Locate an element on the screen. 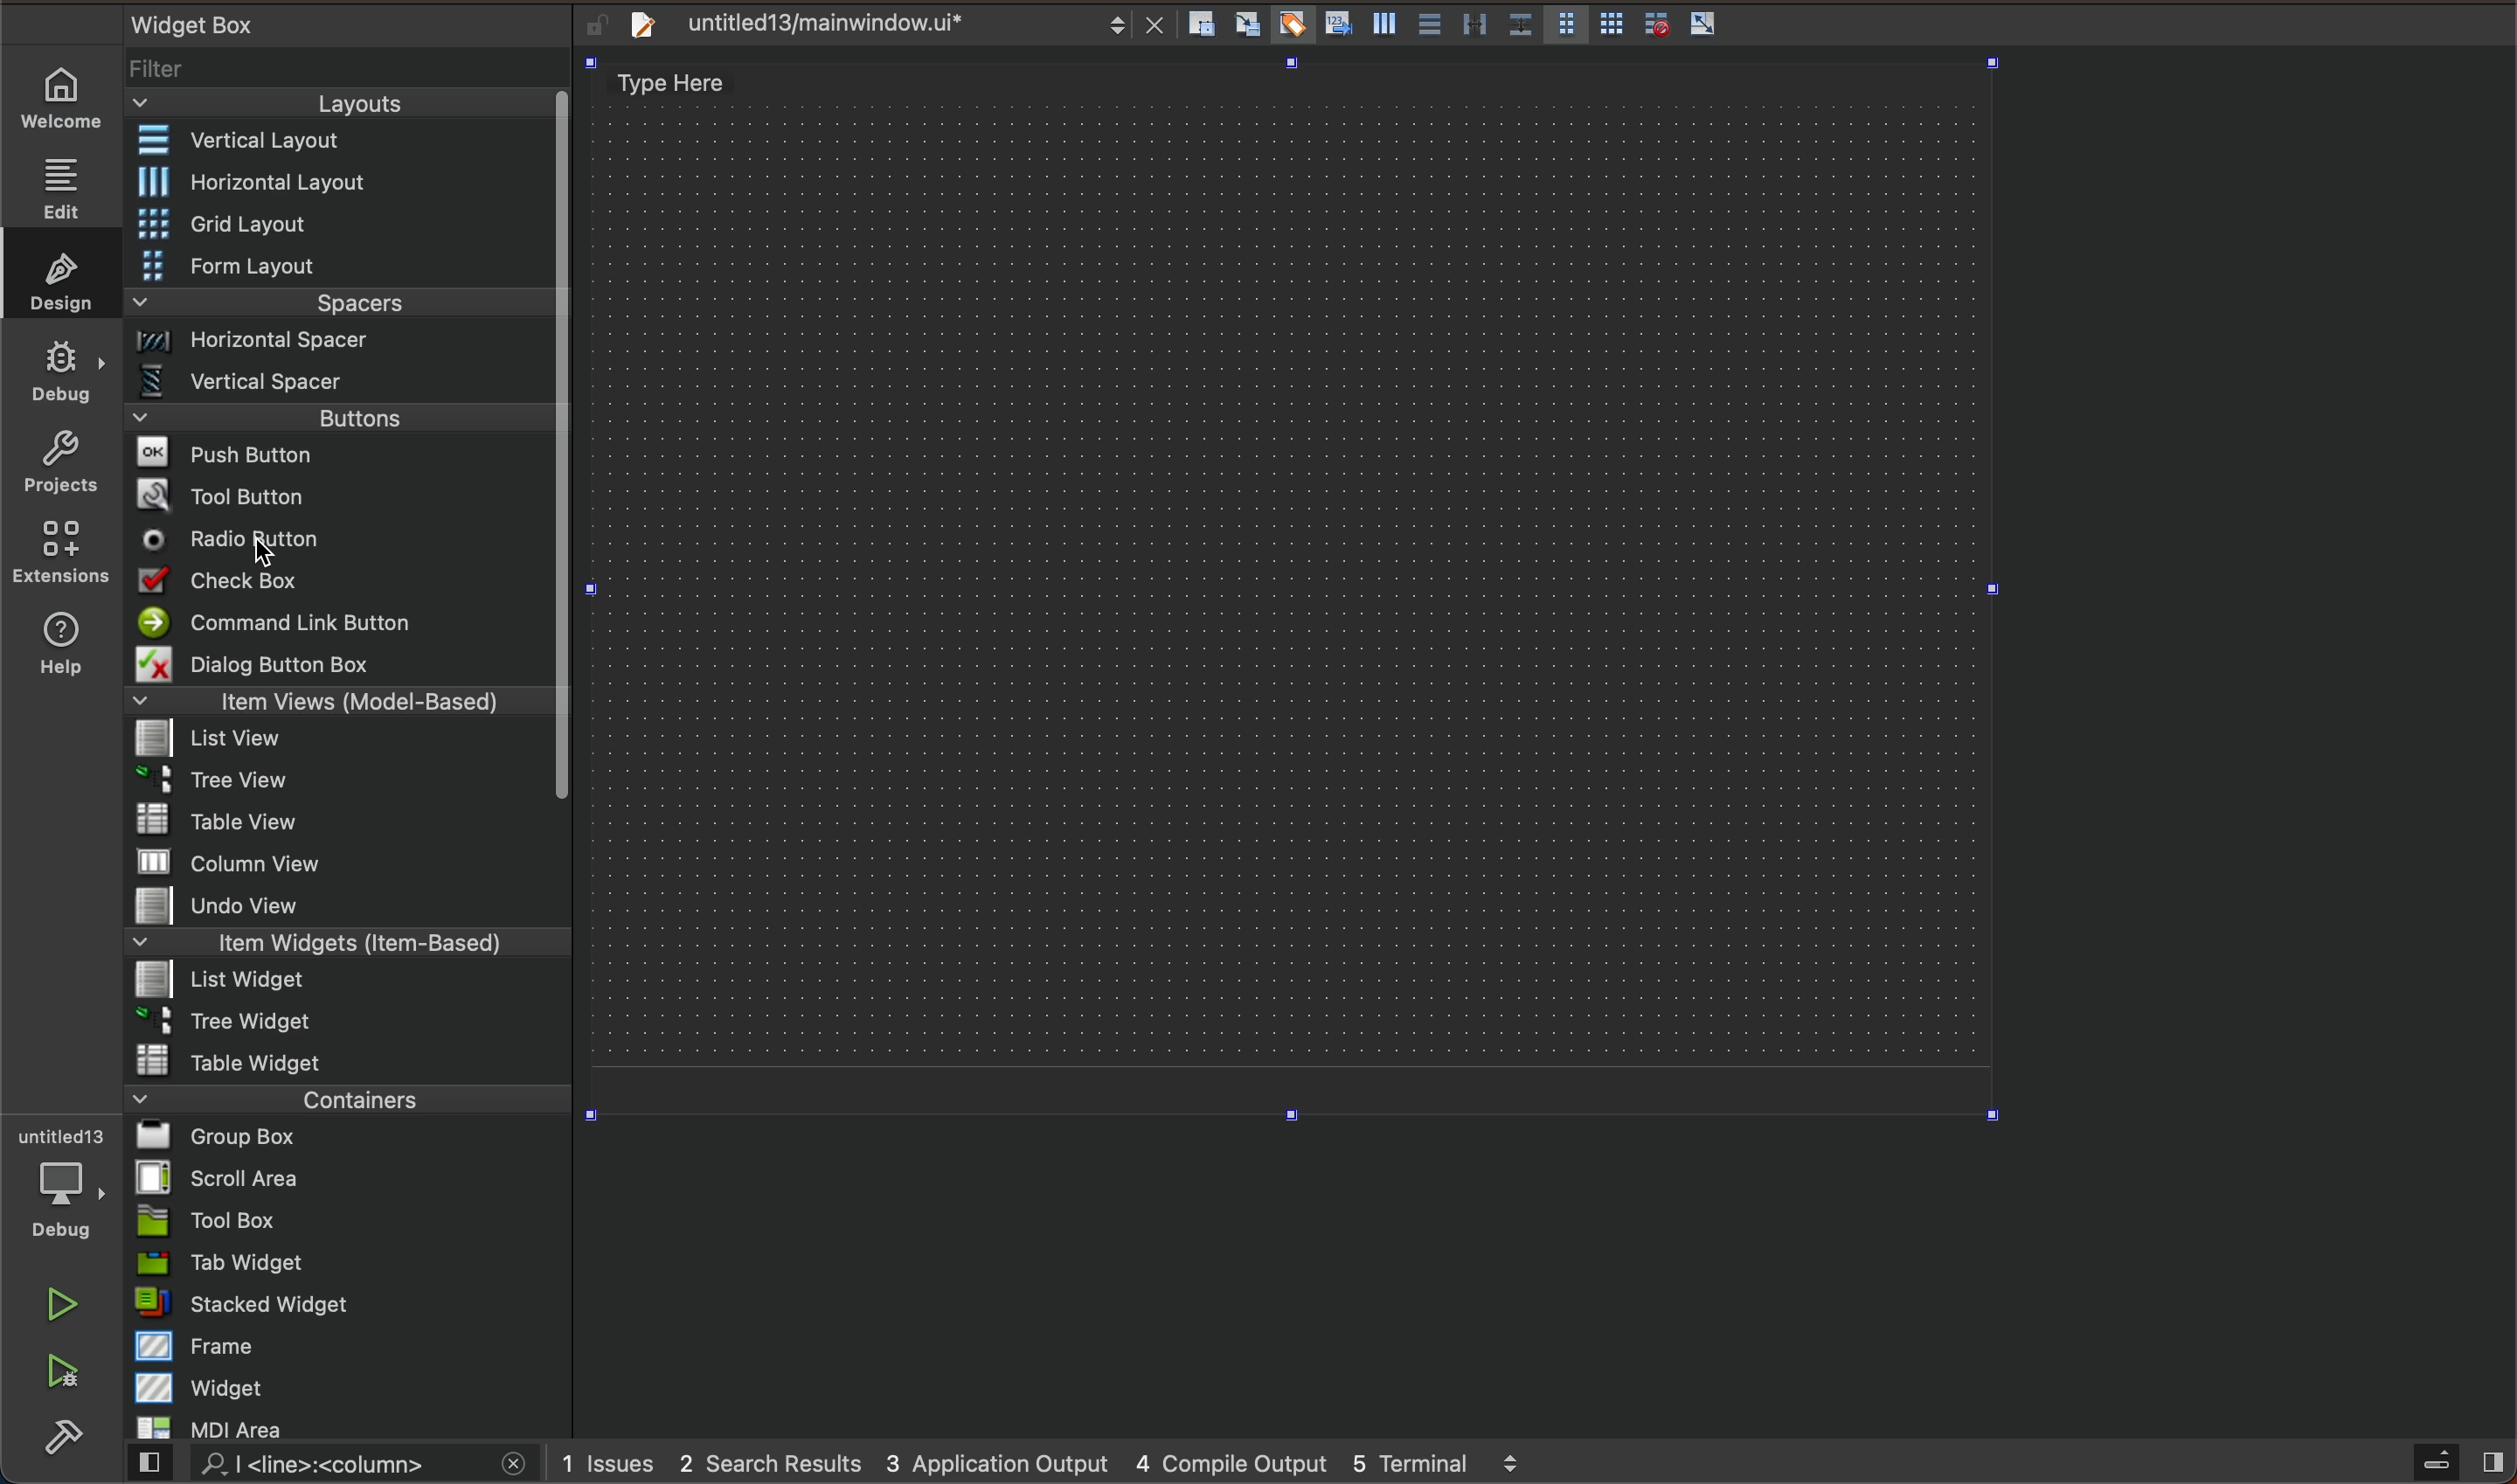  frame is located at coordinates (351, 1345).